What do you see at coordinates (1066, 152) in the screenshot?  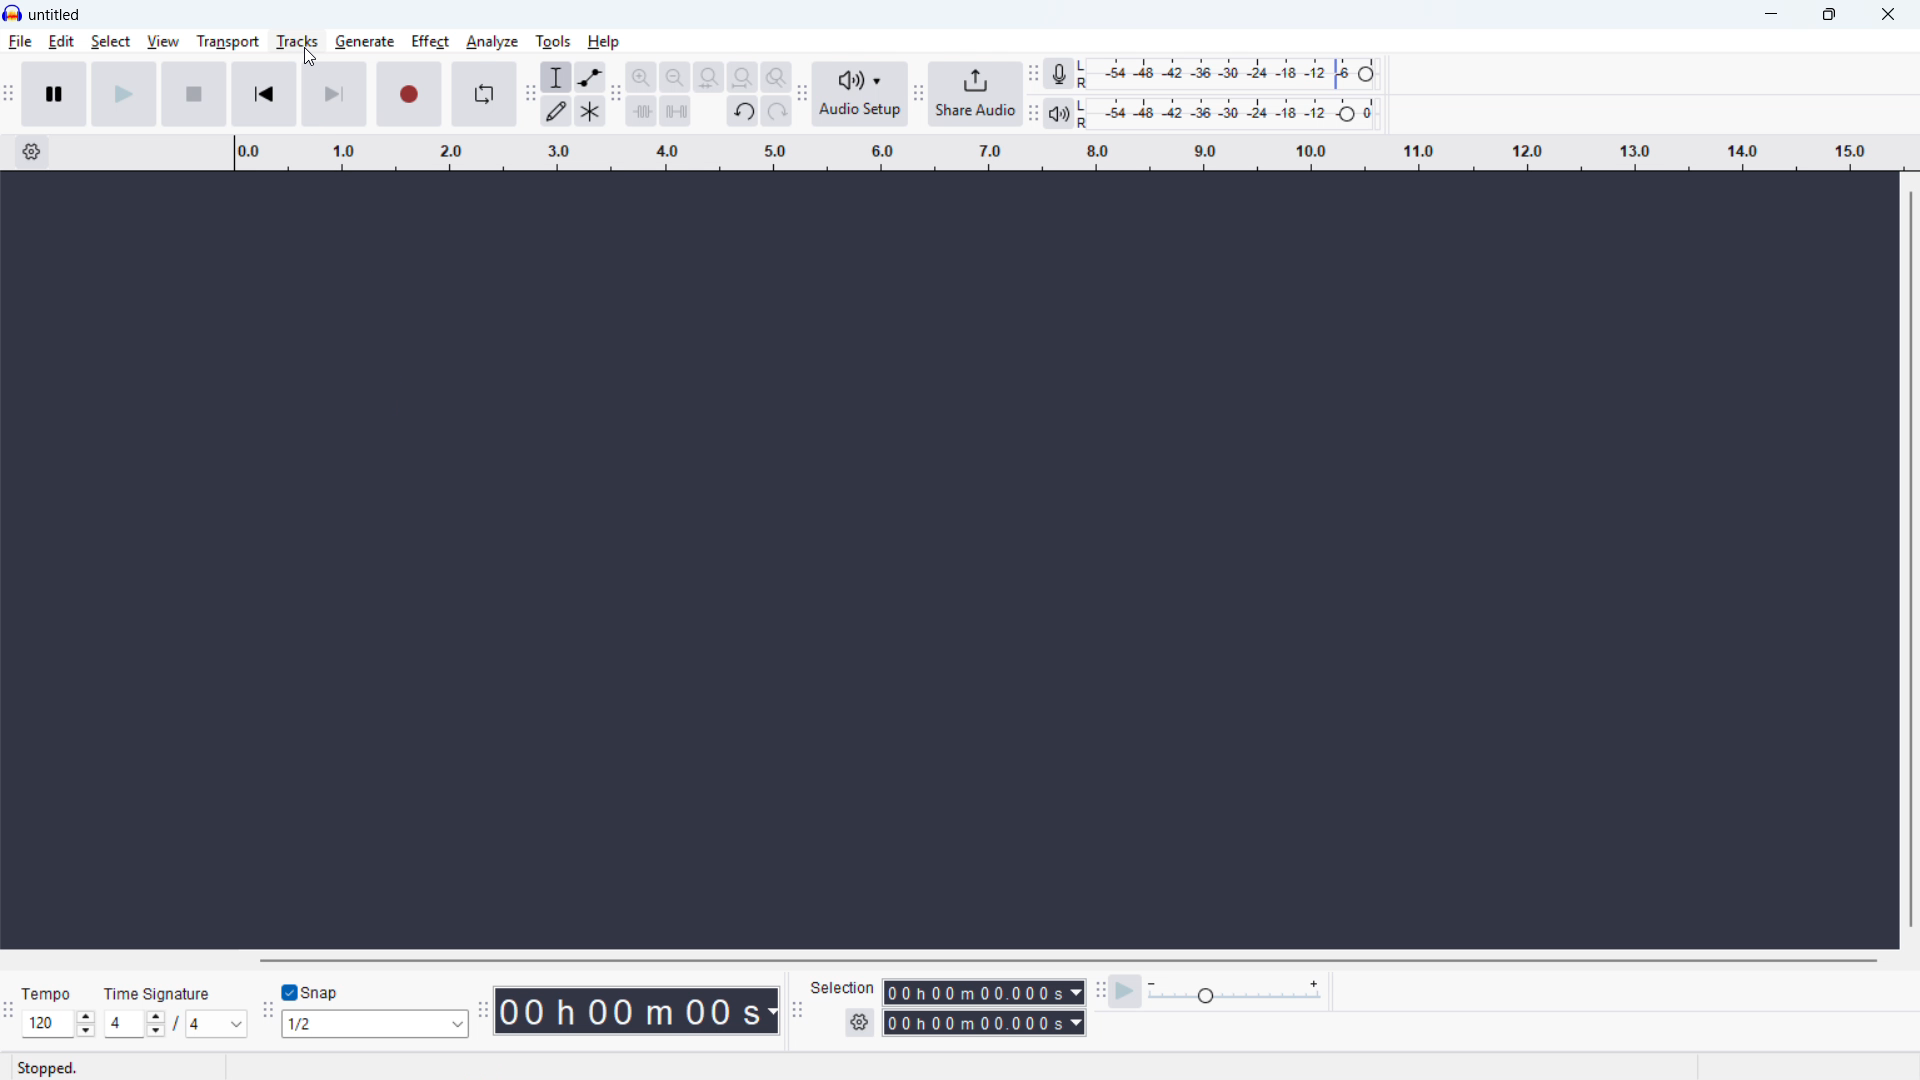 I see `Timeline ` at bounding box center [1066, 152].